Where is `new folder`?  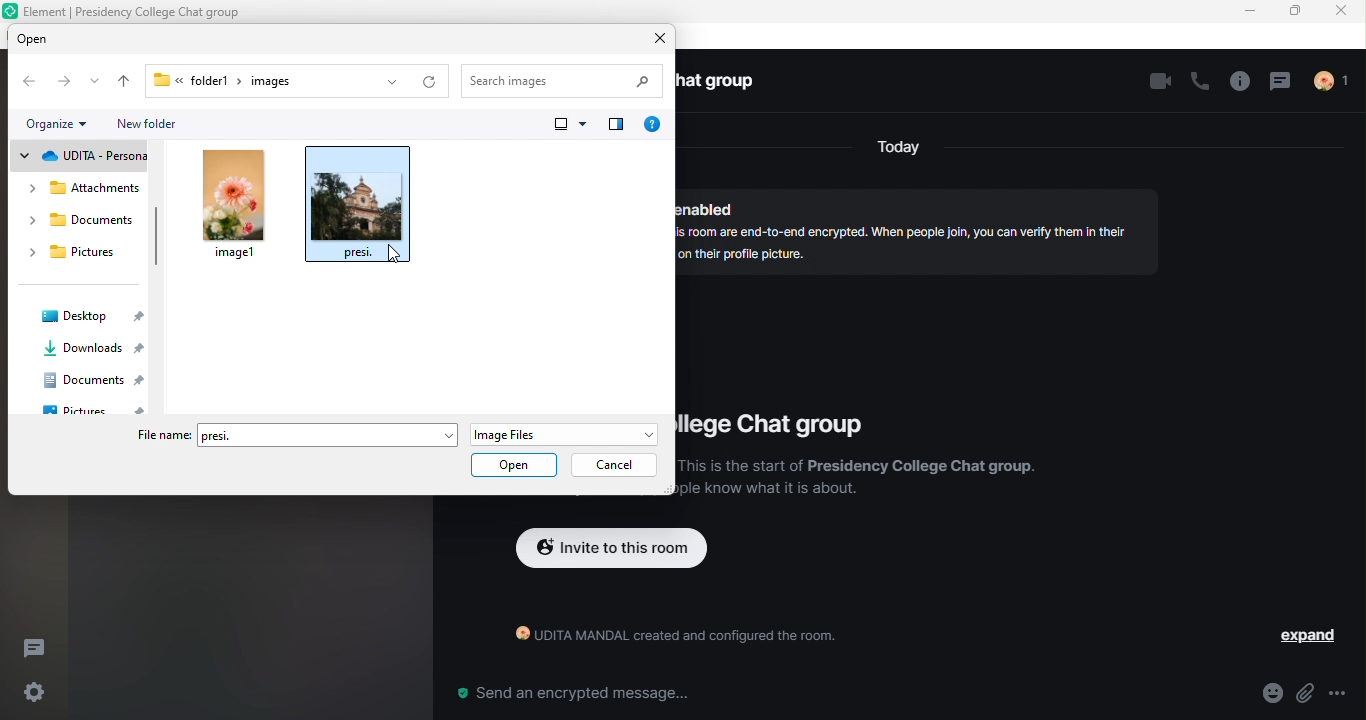 new folder is located at coordinates (159, 126).